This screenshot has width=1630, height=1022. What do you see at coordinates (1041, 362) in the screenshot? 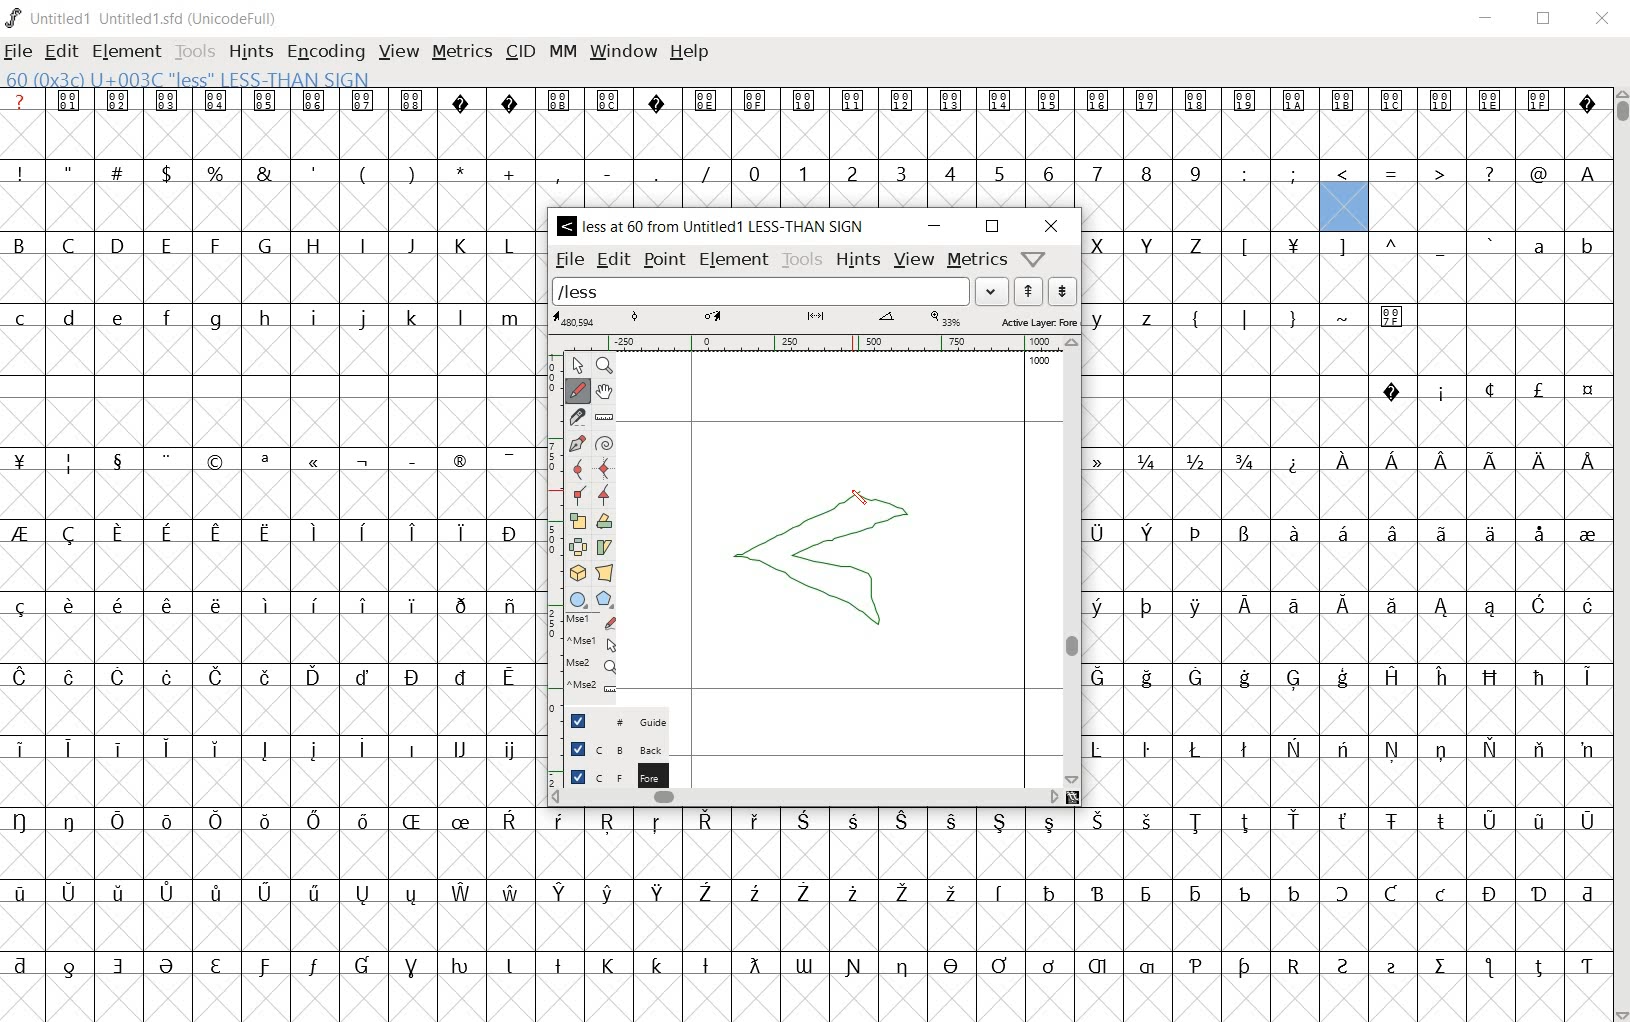
I see `1000` at bounding box center [1041, 362].